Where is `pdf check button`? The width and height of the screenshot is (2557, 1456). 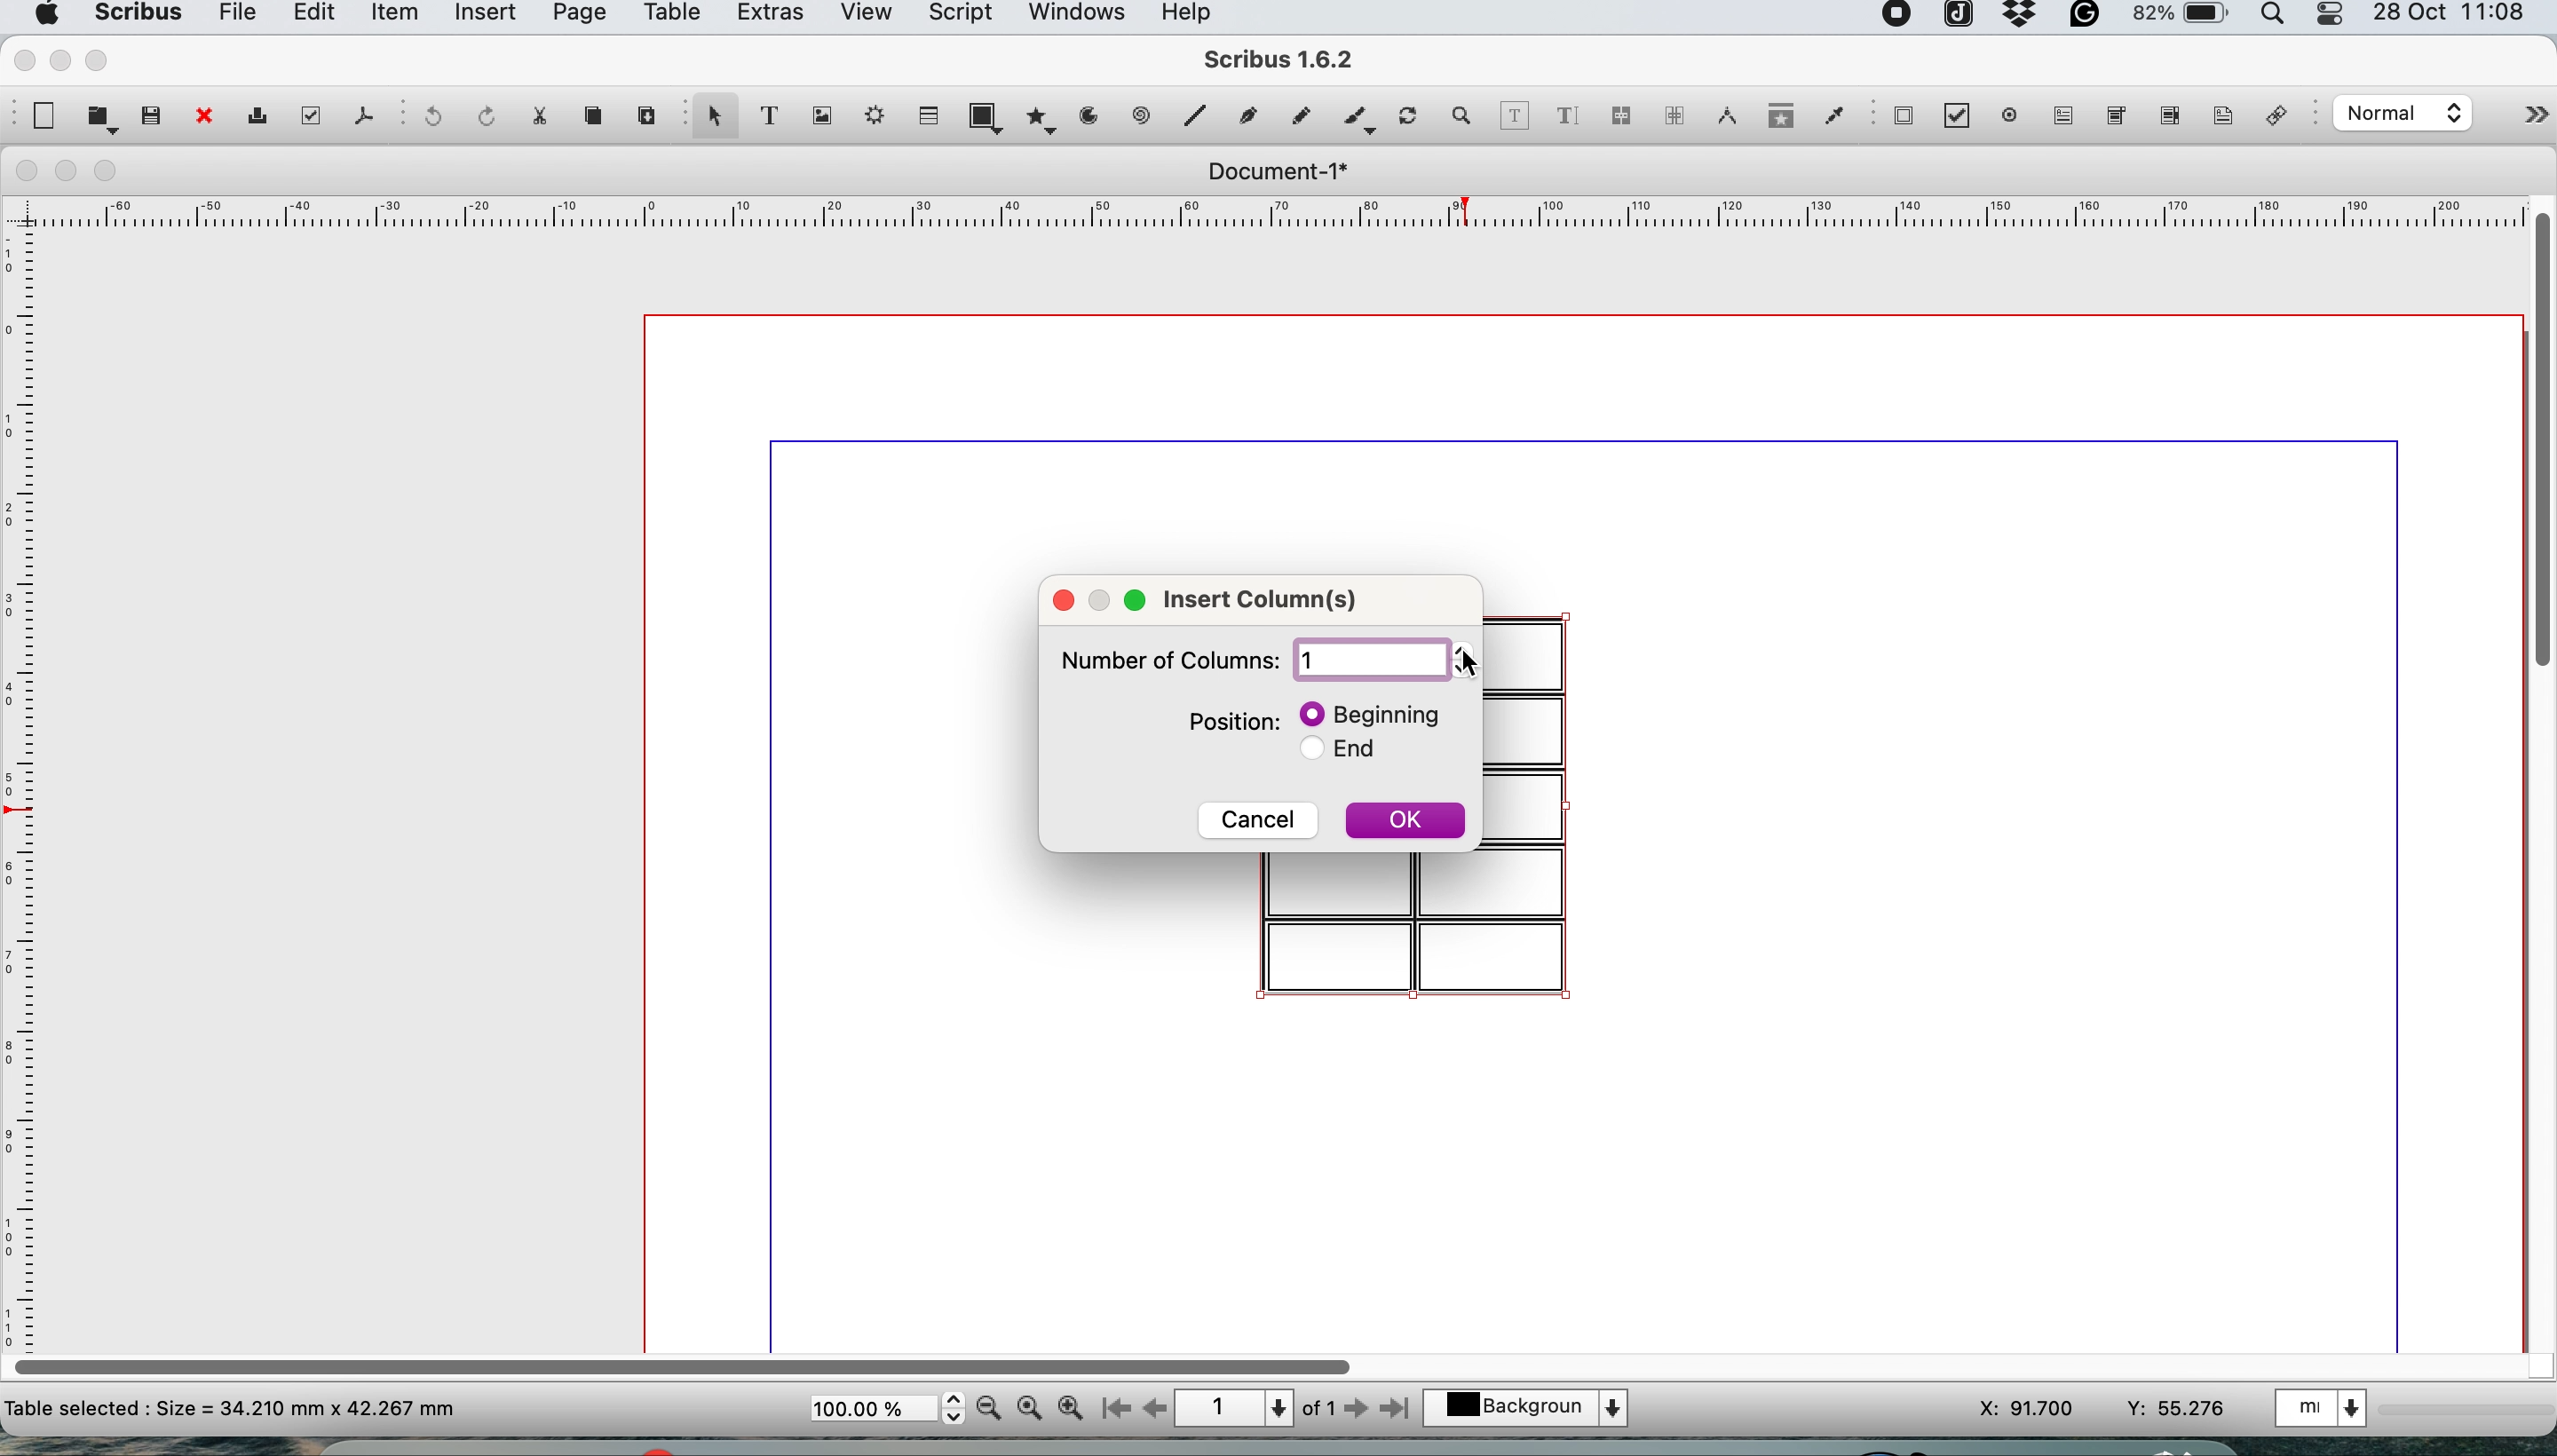
pdf check button is located at coordinates (1964, 118).